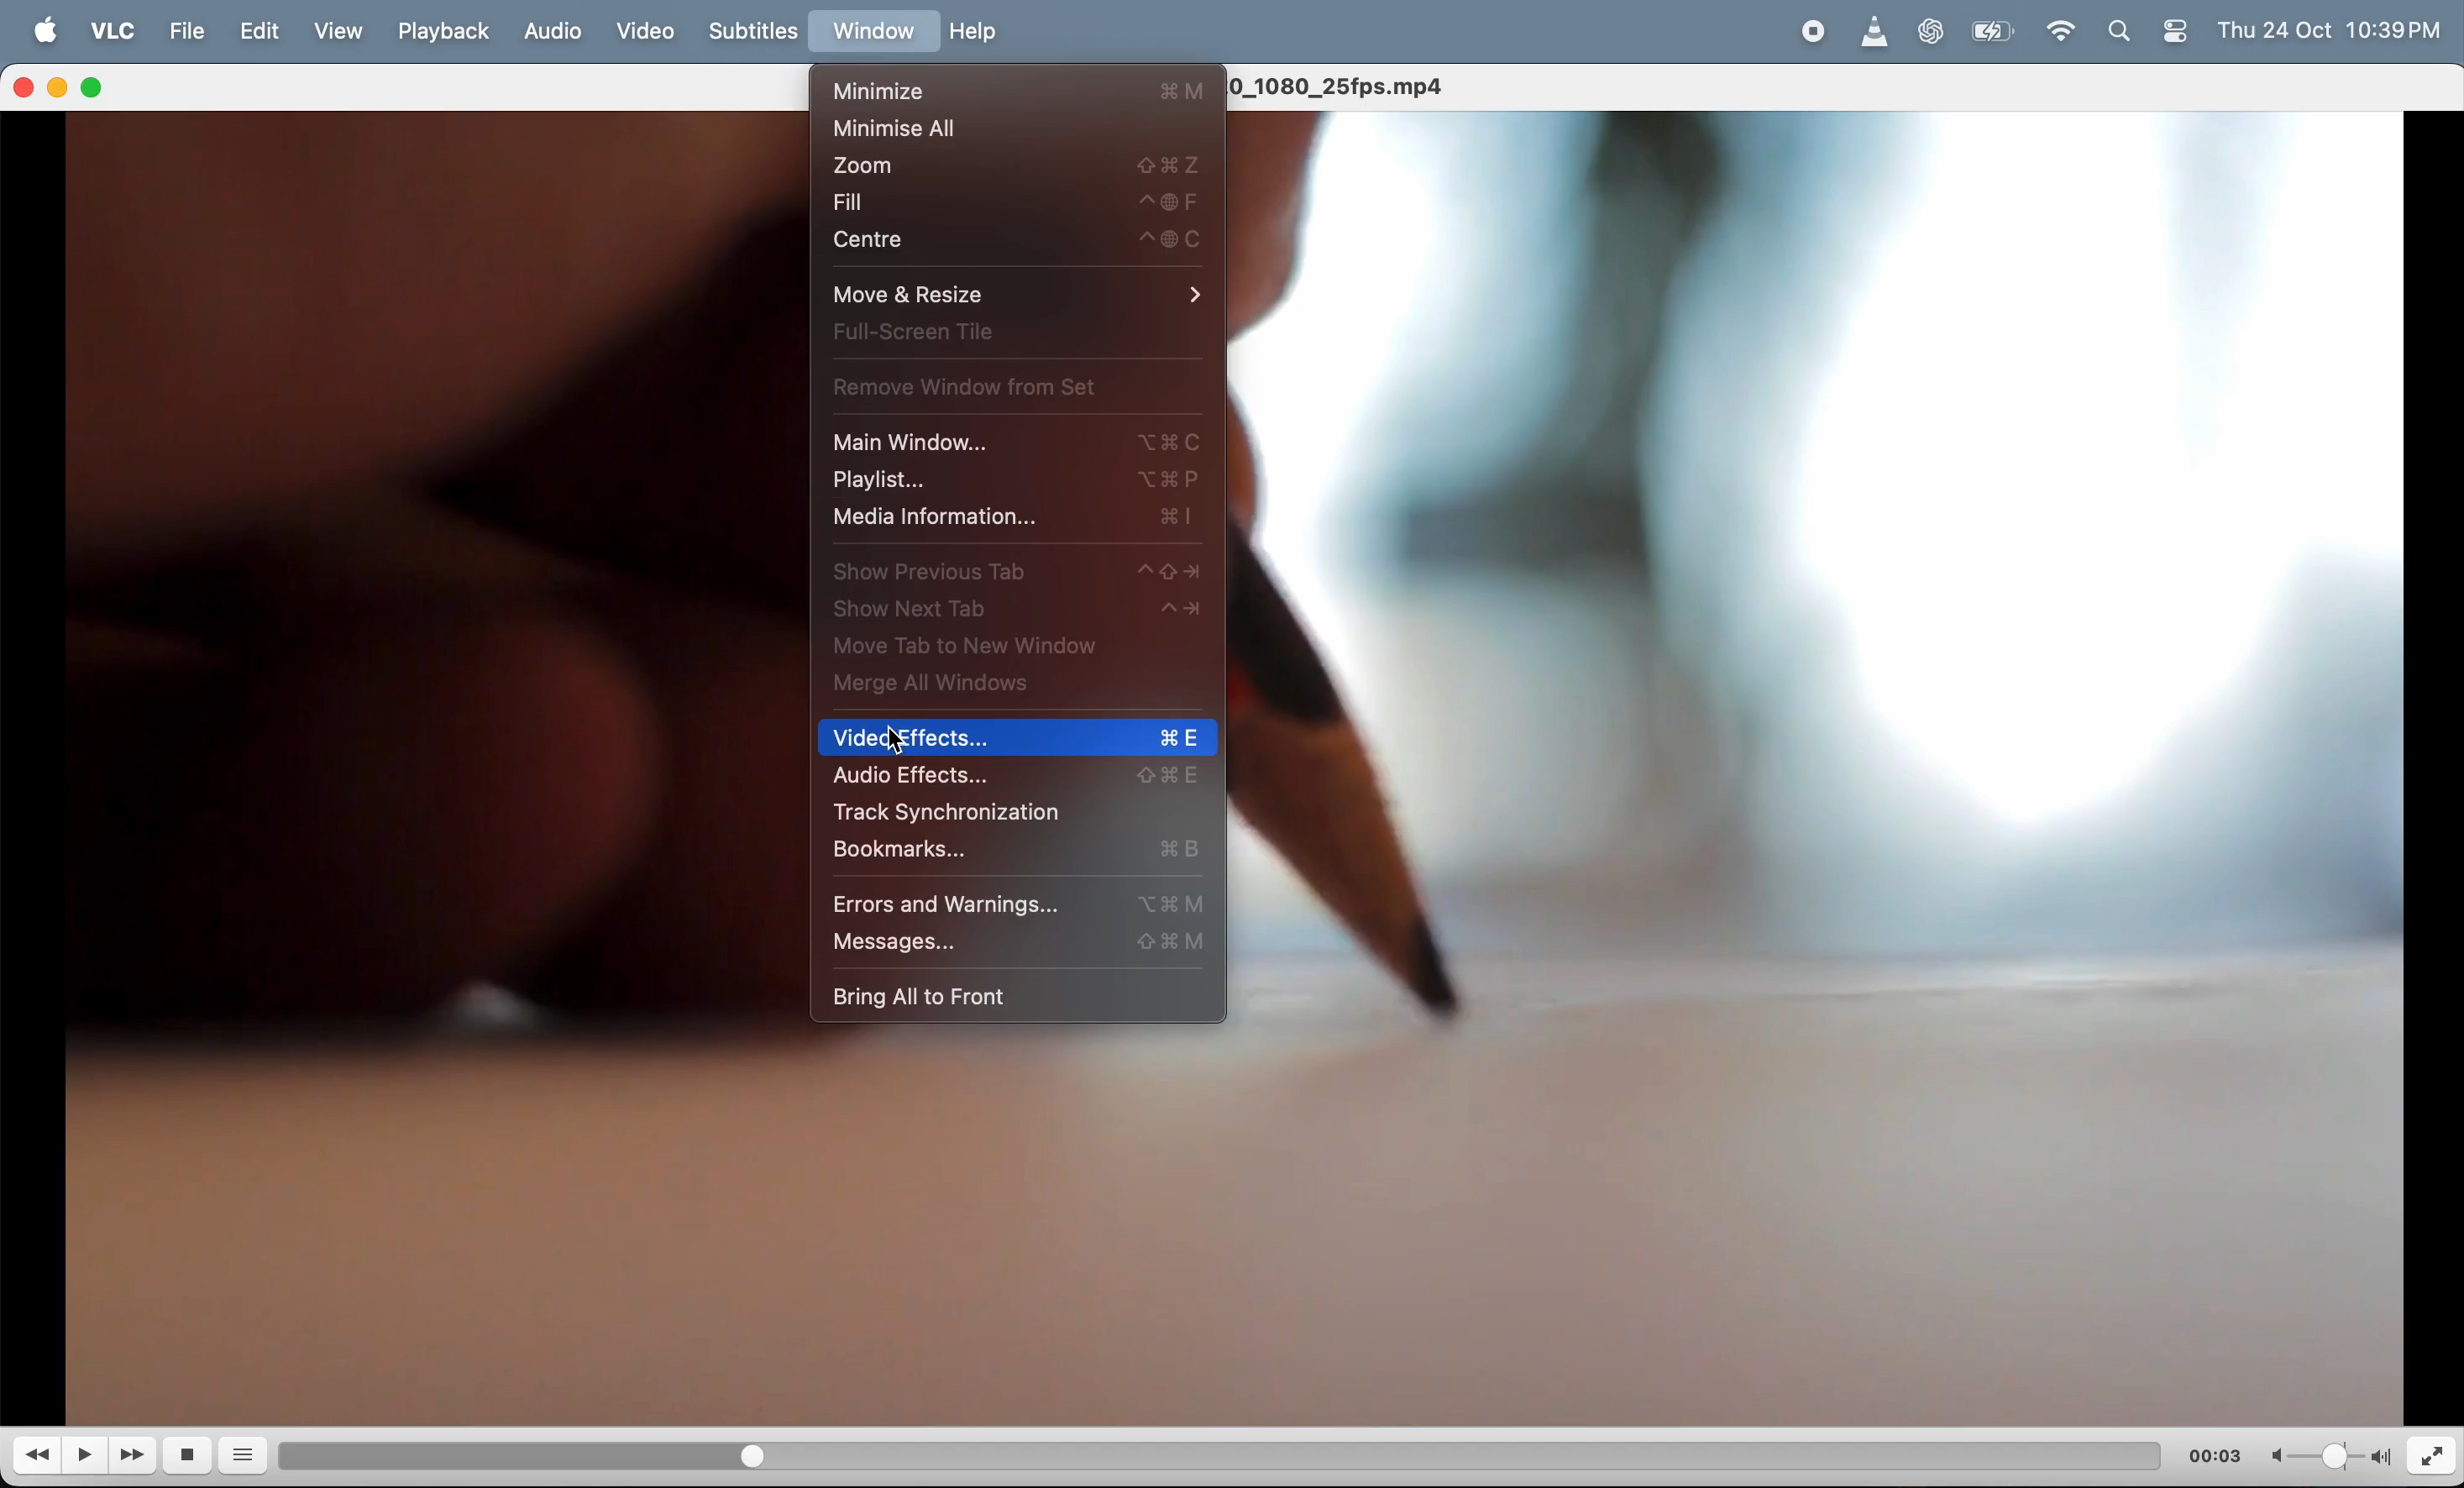 This screenshot has height=1488, width=2464. I want to click on close, so click(27, 87).